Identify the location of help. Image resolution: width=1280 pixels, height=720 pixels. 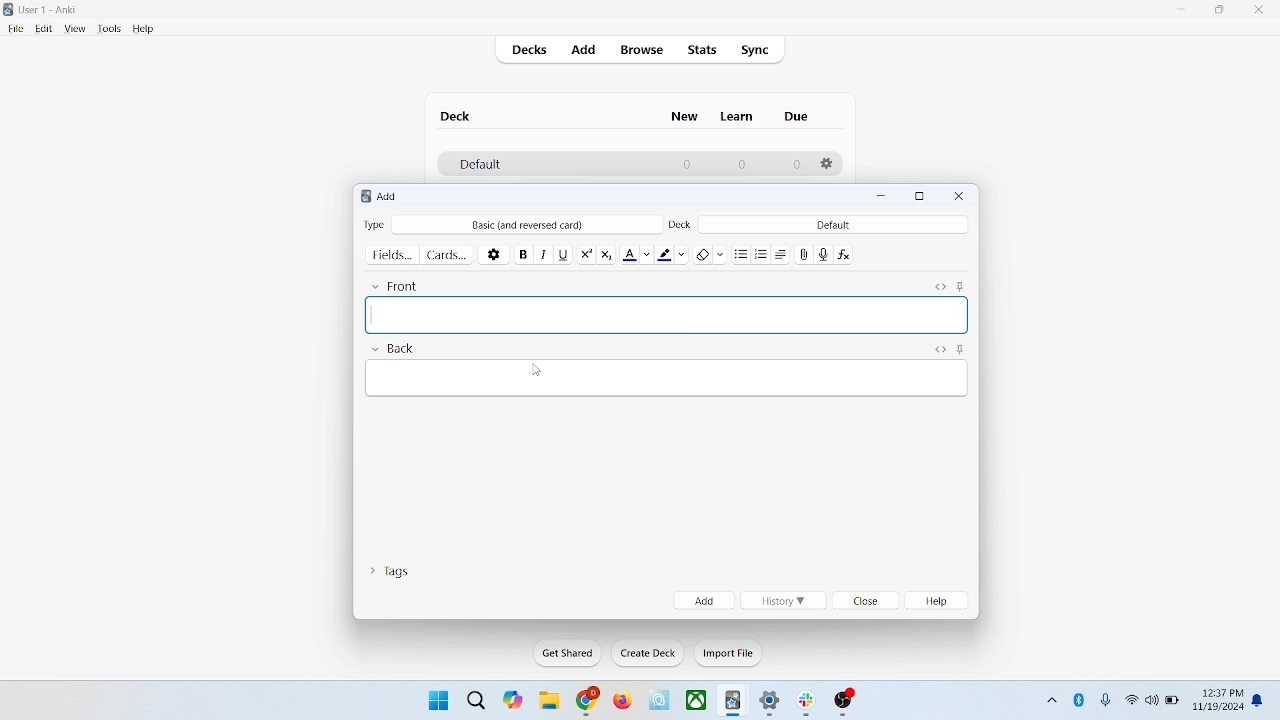
(144, 30).